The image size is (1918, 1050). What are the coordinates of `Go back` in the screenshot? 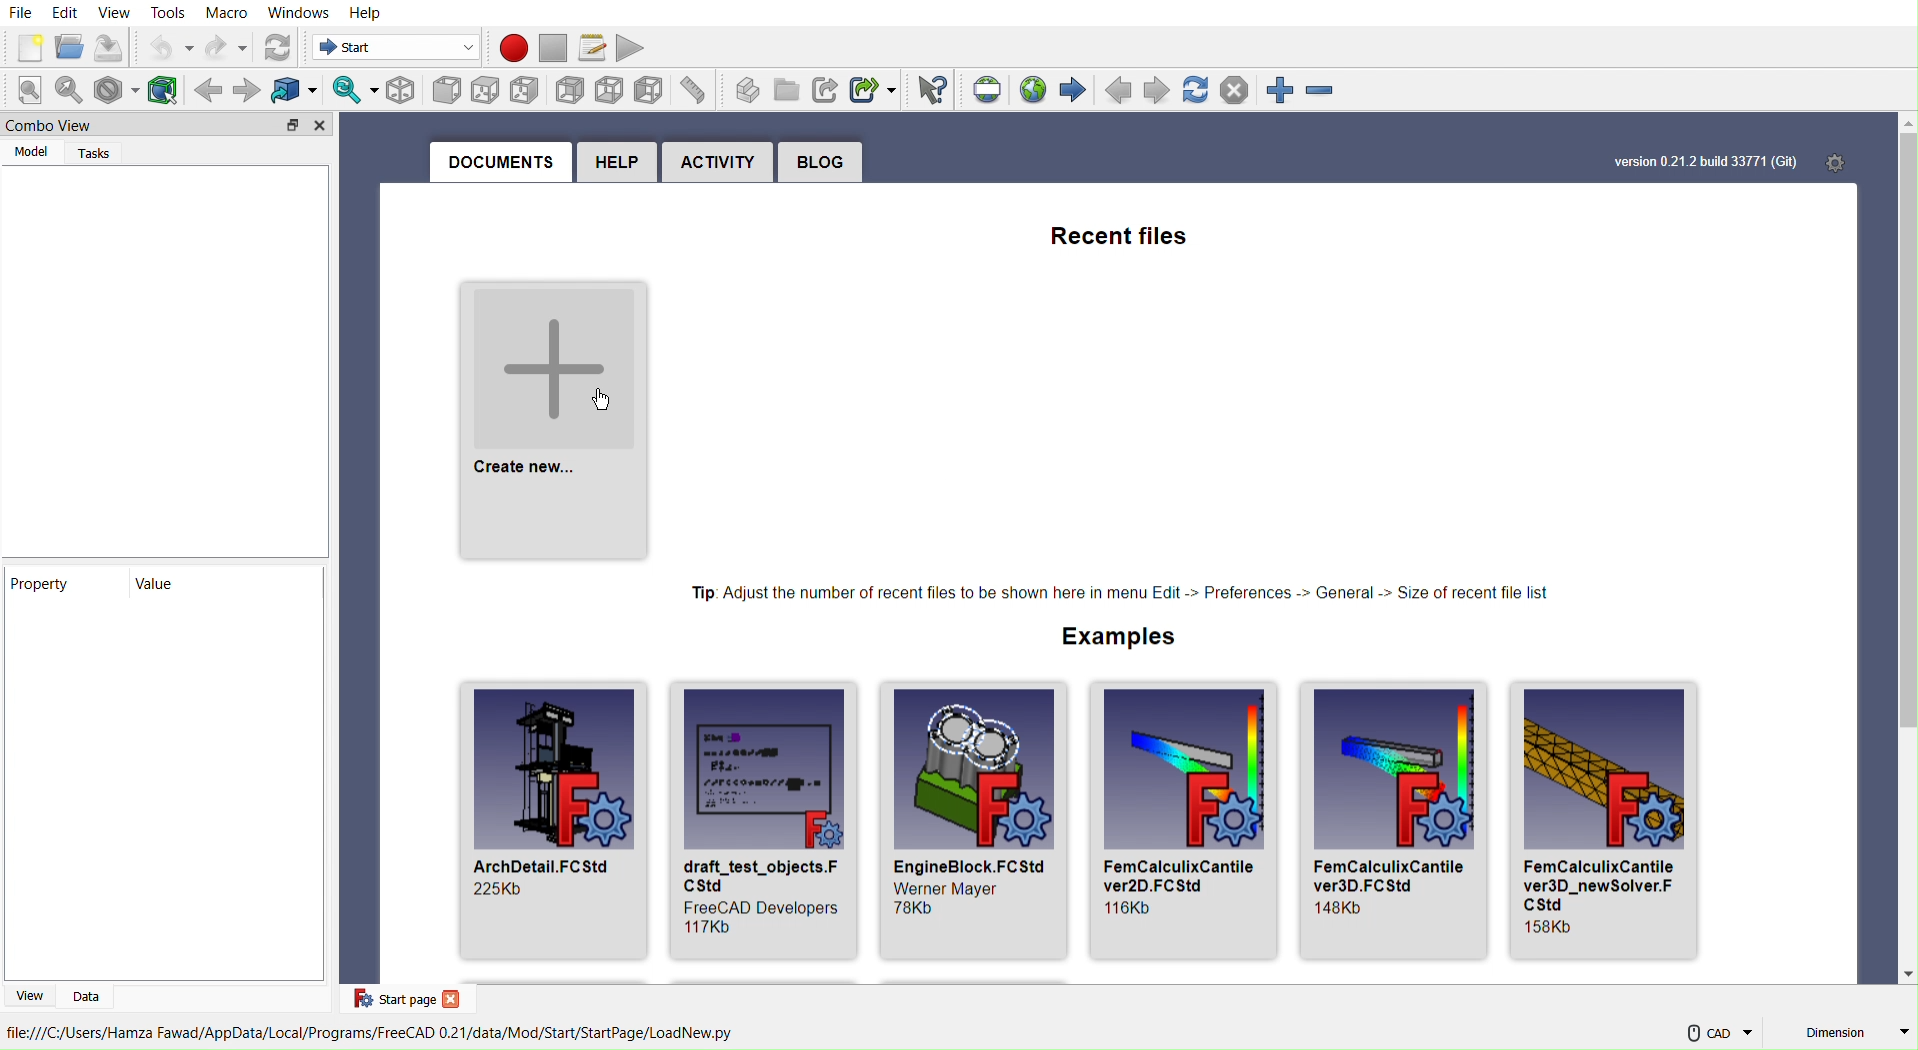 It's located at (208, 90).